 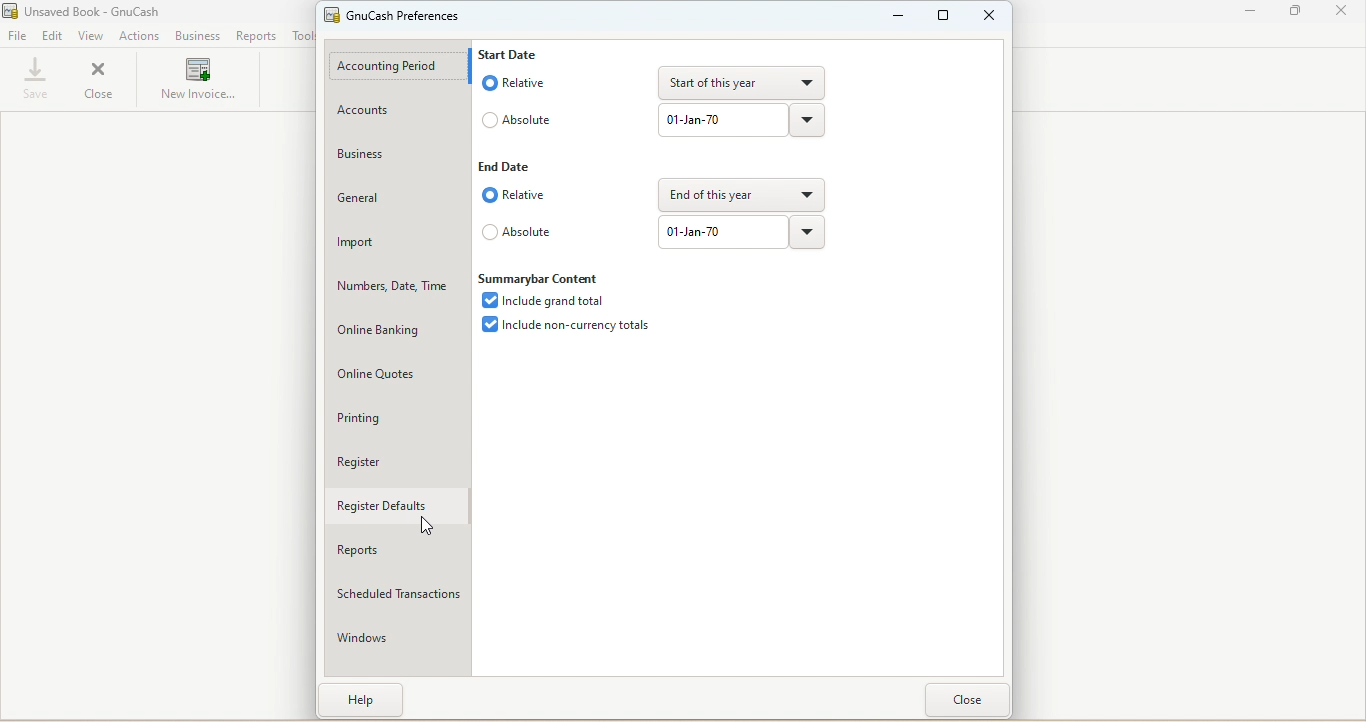 What do you see at coordinates (519, 53) in the screenshot?
I see `Start date` at bounding box center [519, 53].